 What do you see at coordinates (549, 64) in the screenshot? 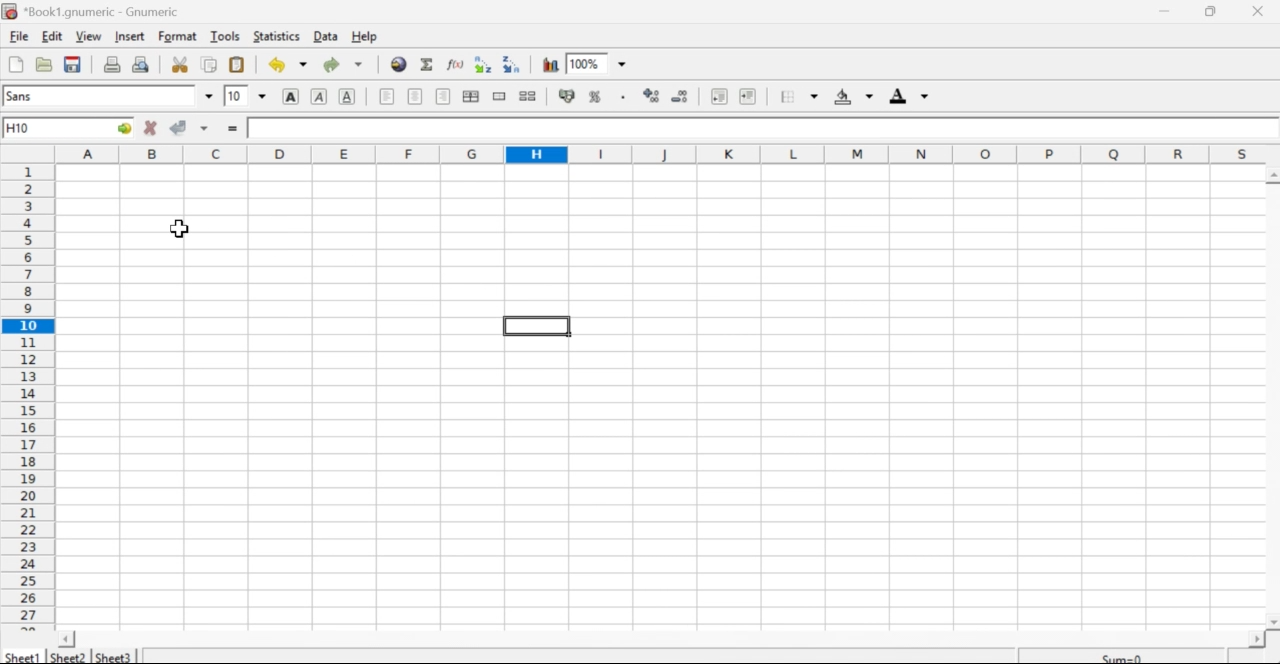
I see `Graphs` at bounding box center [549, 64].